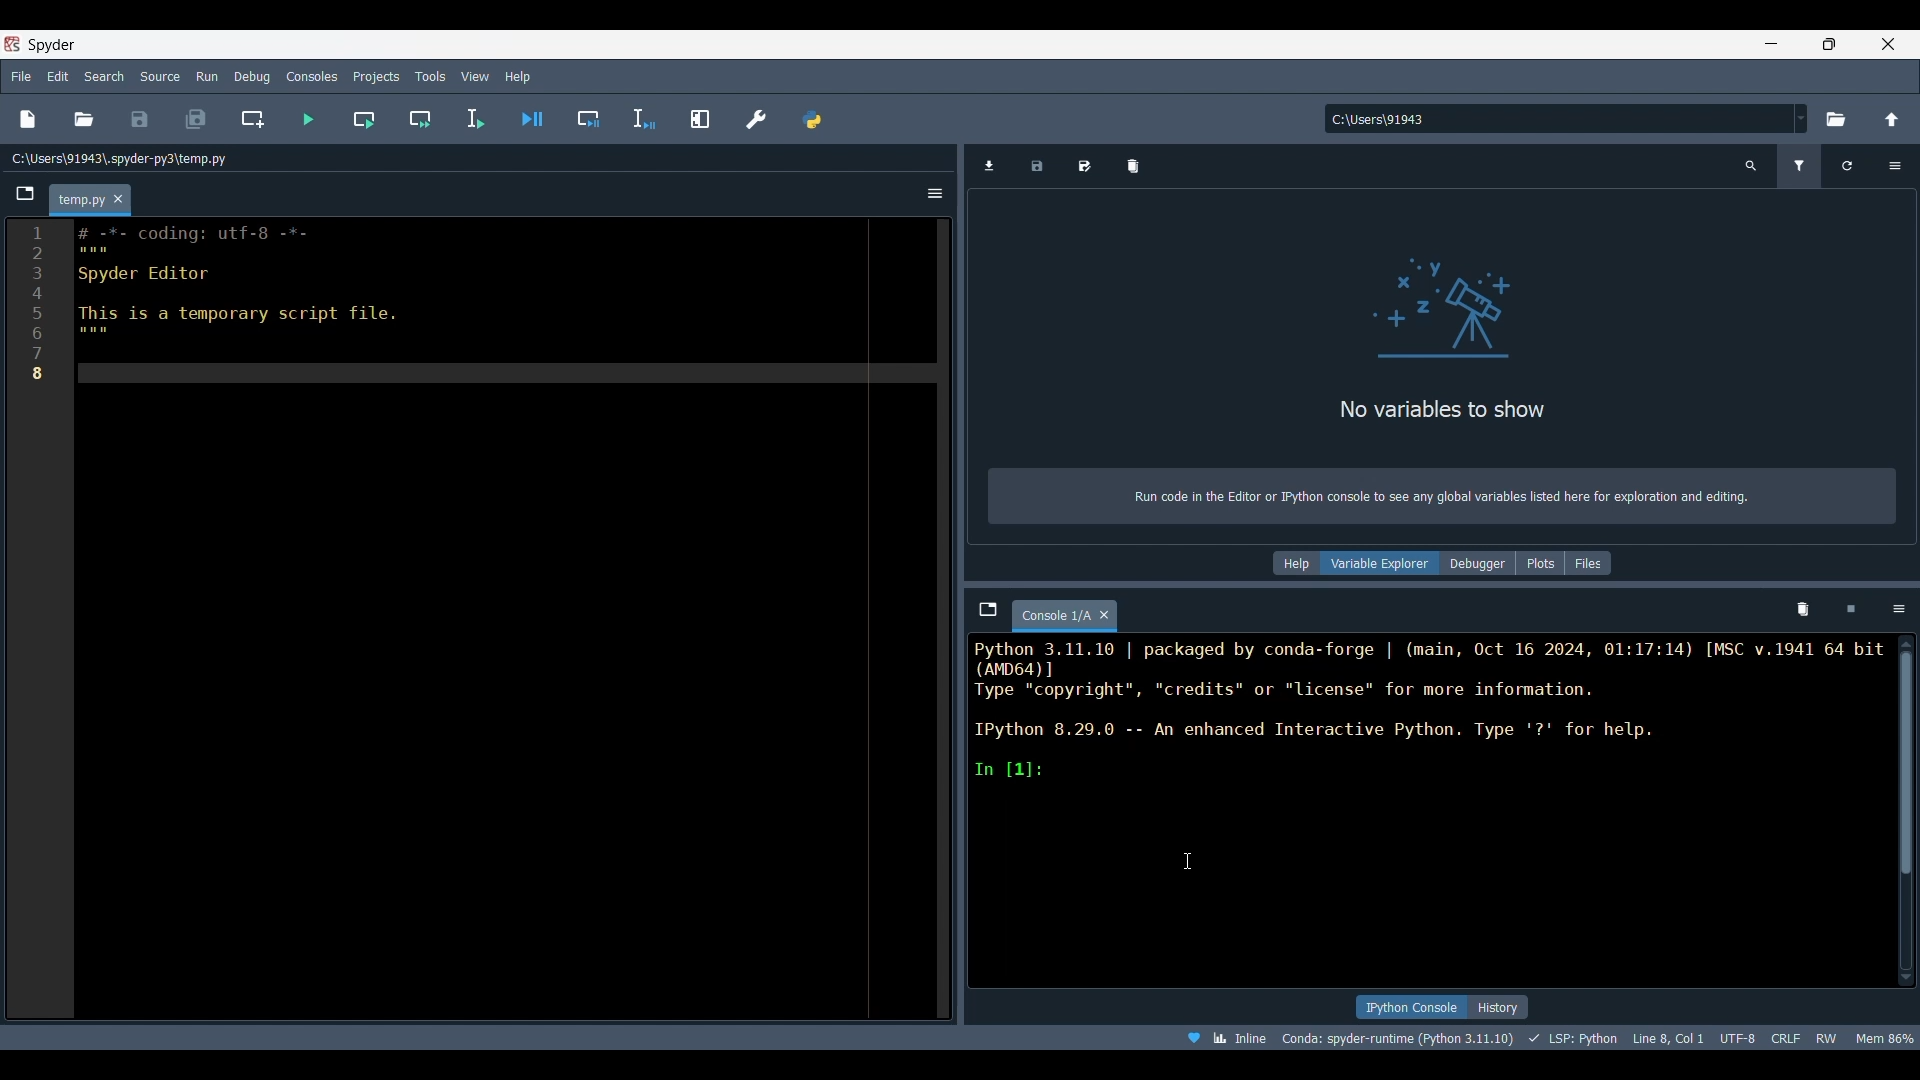  What do you see at coordinates (1801, 166) in the screenshot?
I see `Filter variables, current selection` at bounding box center [1801, 166].